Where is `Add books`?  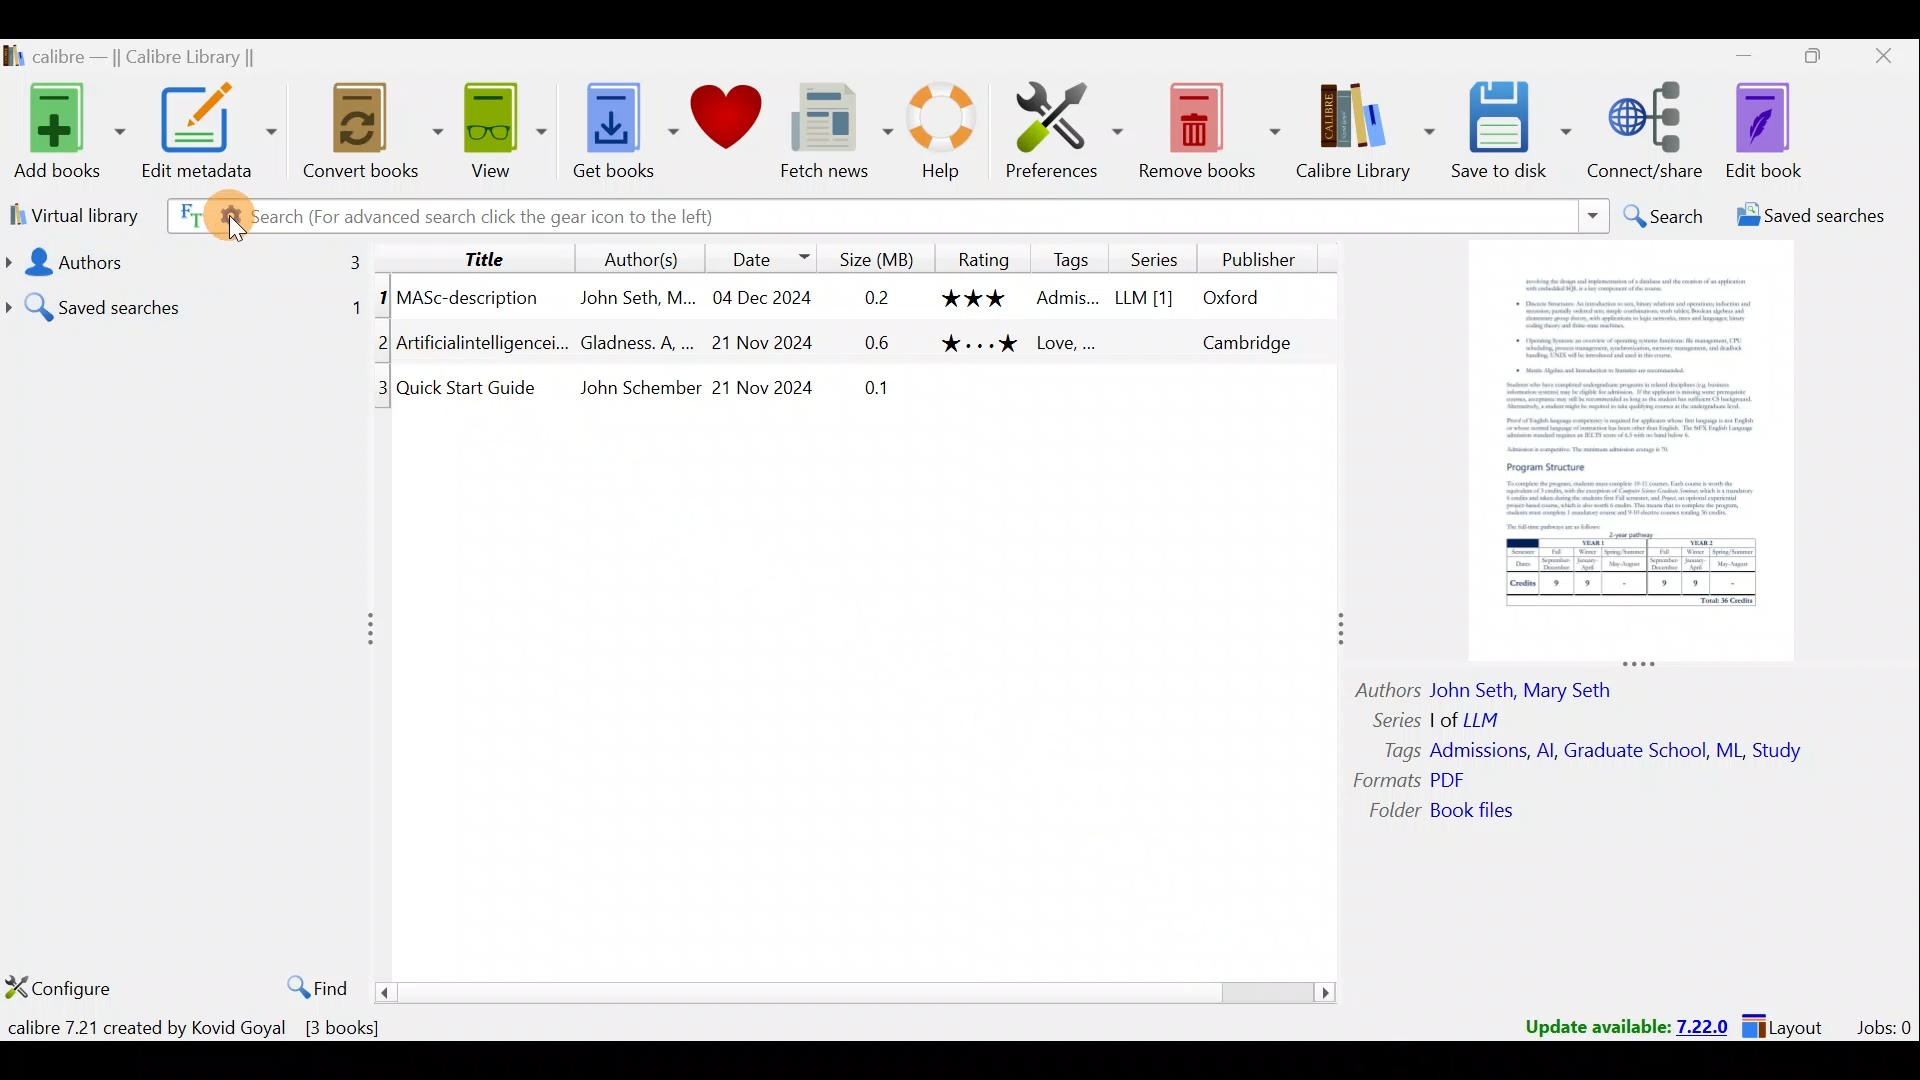 Add books is located at coordinates (65, 128).